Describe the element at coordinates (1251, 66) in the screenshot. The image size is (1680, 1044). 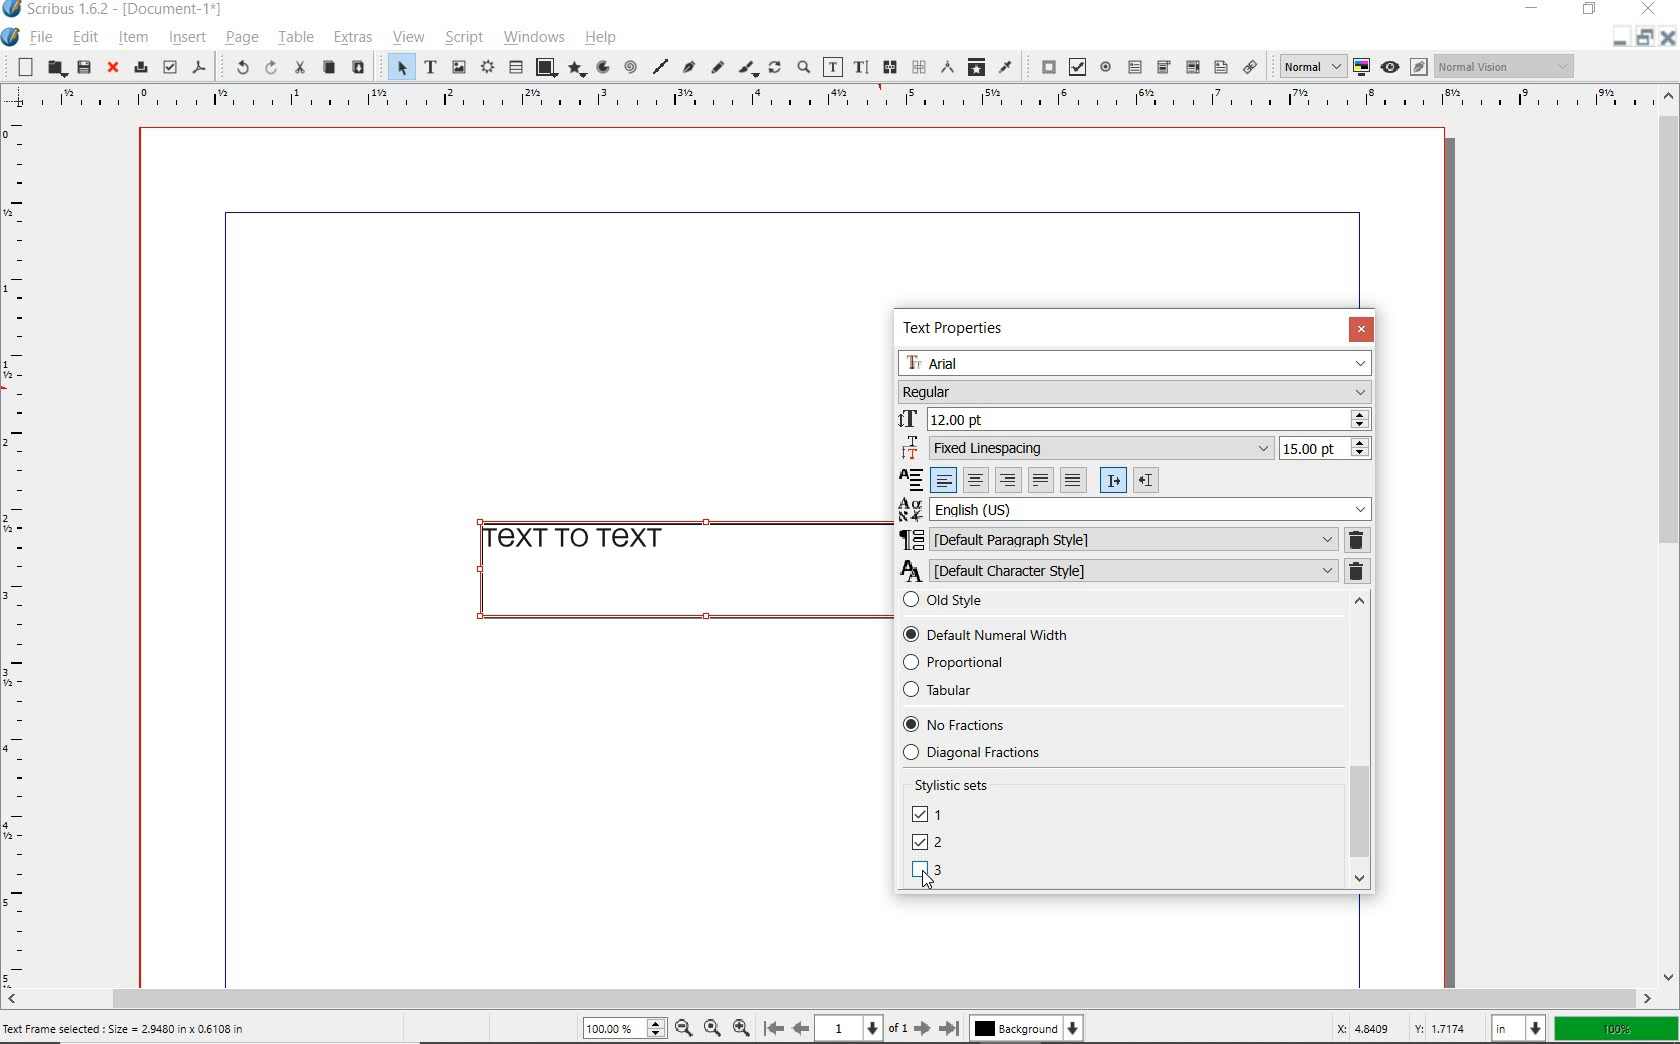
I see `link annotation` at that location.